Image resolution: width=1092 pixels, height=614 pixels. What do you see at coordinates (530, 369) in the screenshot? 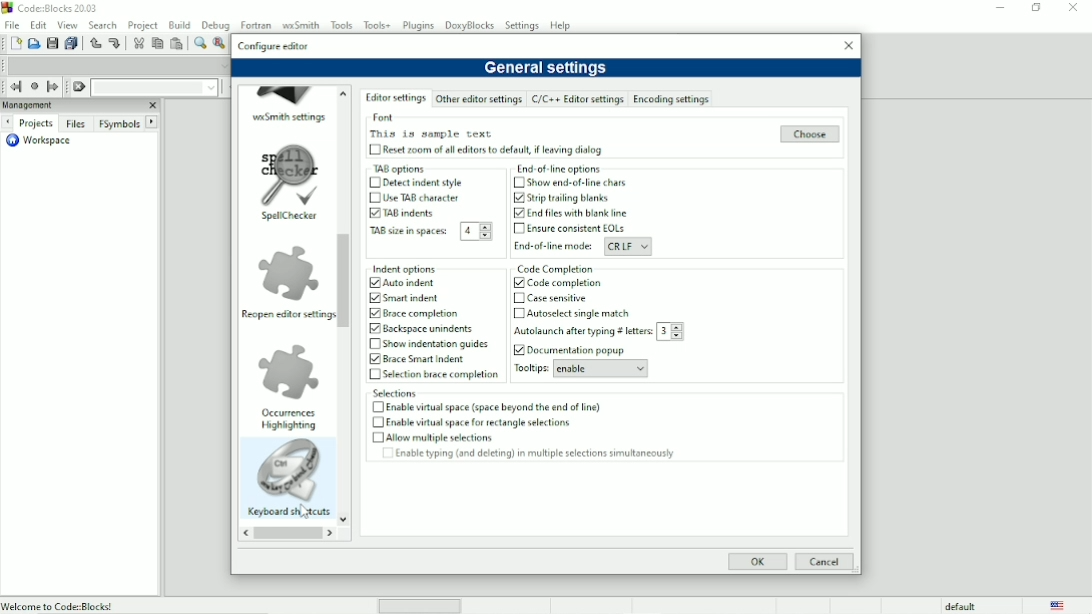
I see `Tooltips` at bounding box center [530, 369].